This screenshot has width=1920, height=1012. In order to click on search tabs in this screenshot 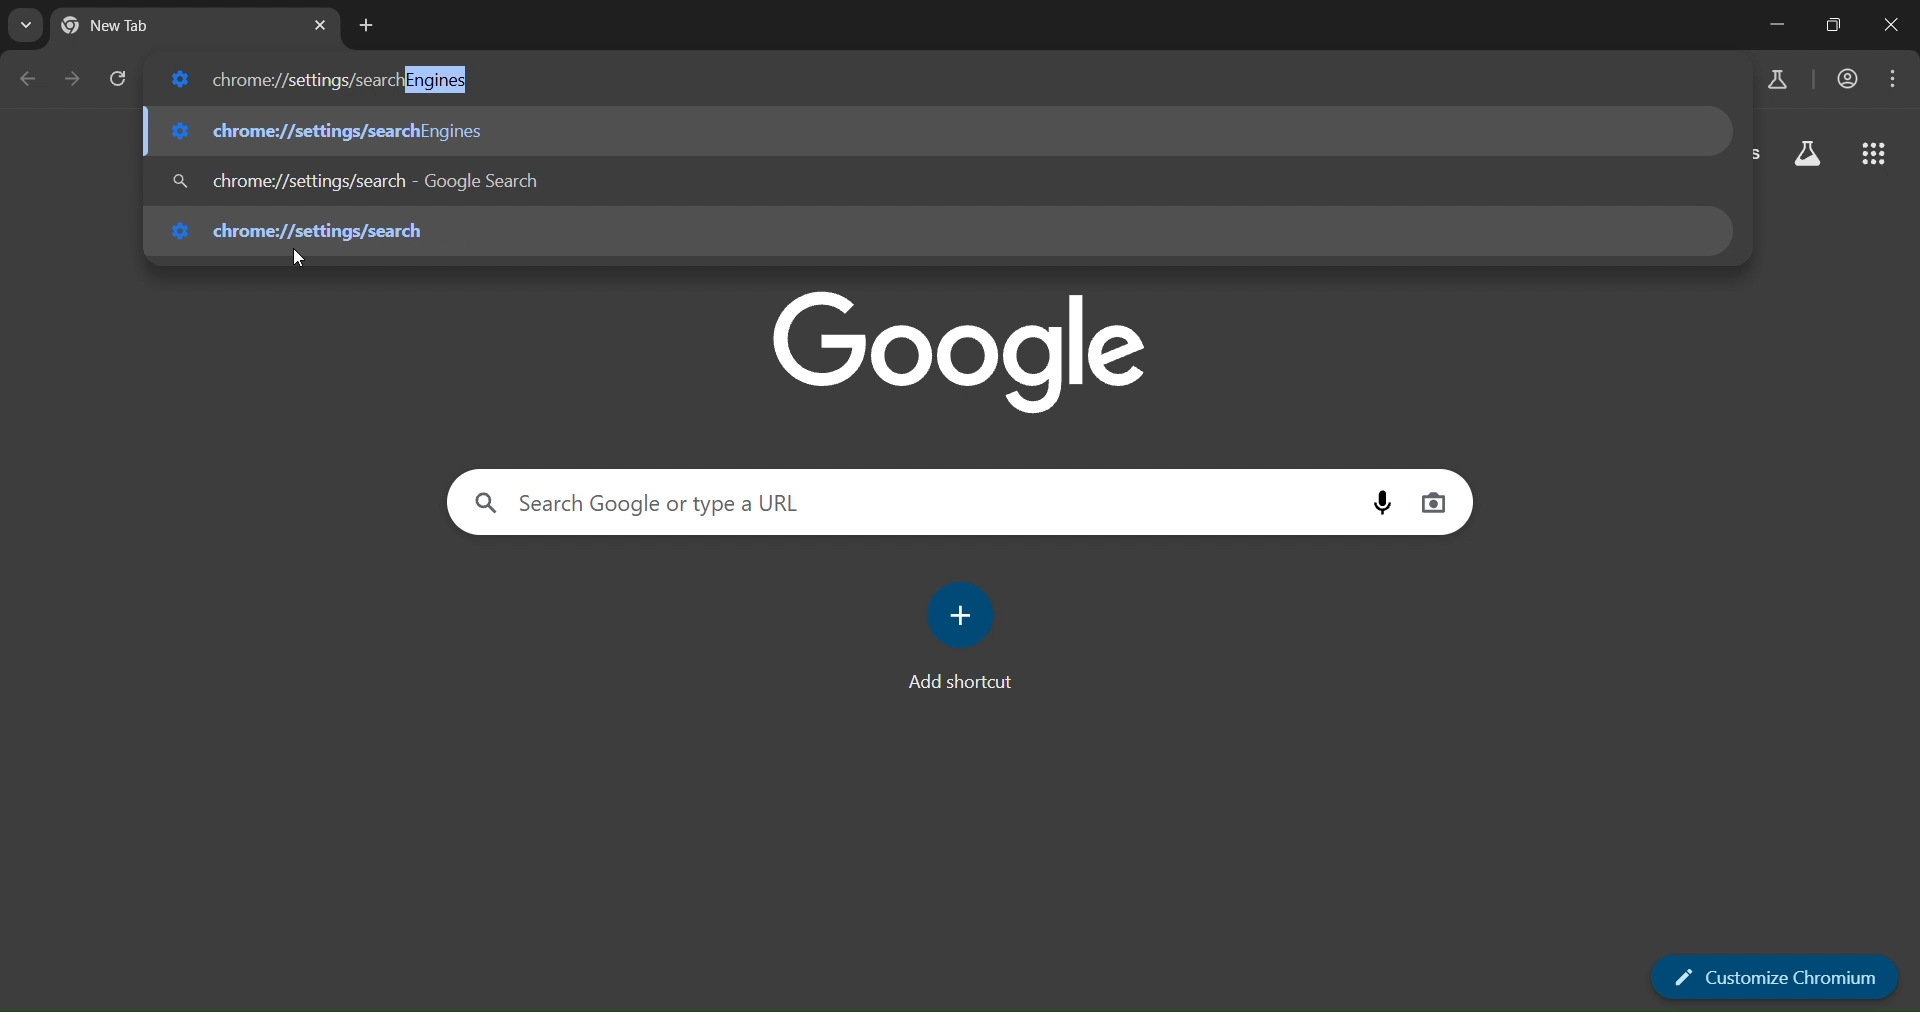, I will do `click(25, 29)`.